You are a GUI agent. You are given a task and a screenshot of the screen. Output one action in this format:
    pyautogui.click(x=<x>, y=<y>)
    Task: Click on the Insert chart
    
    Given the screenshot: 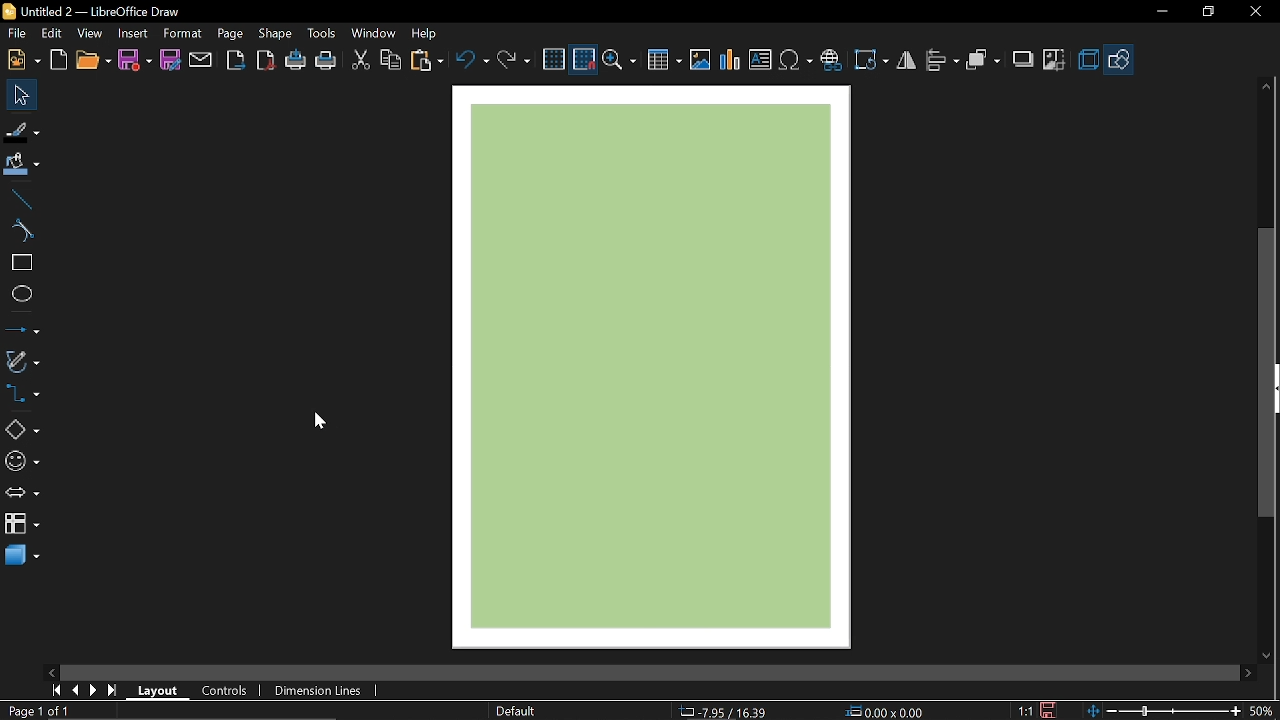 What is the action you would take?
    pyautogui.click(x=730, y=62)
    